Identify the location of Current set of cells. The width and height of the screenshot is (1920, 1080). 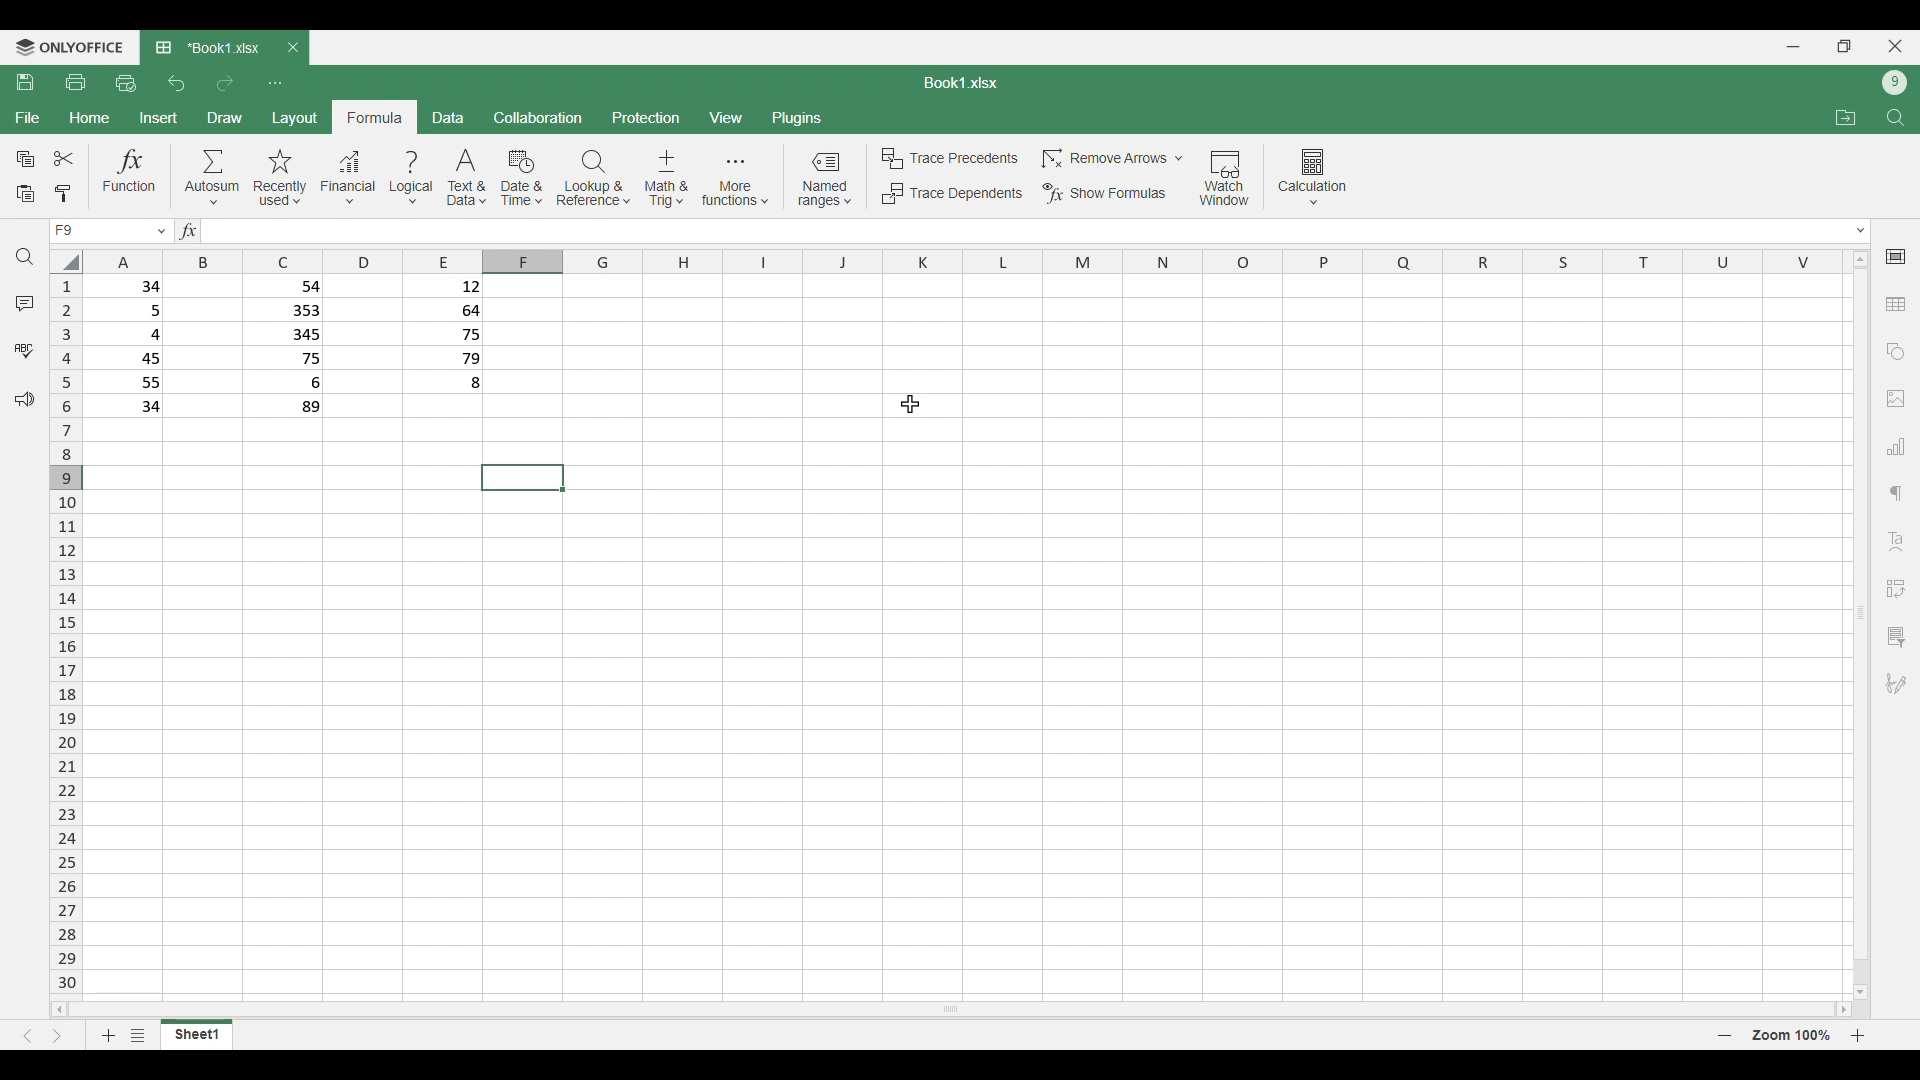
(967, 746).